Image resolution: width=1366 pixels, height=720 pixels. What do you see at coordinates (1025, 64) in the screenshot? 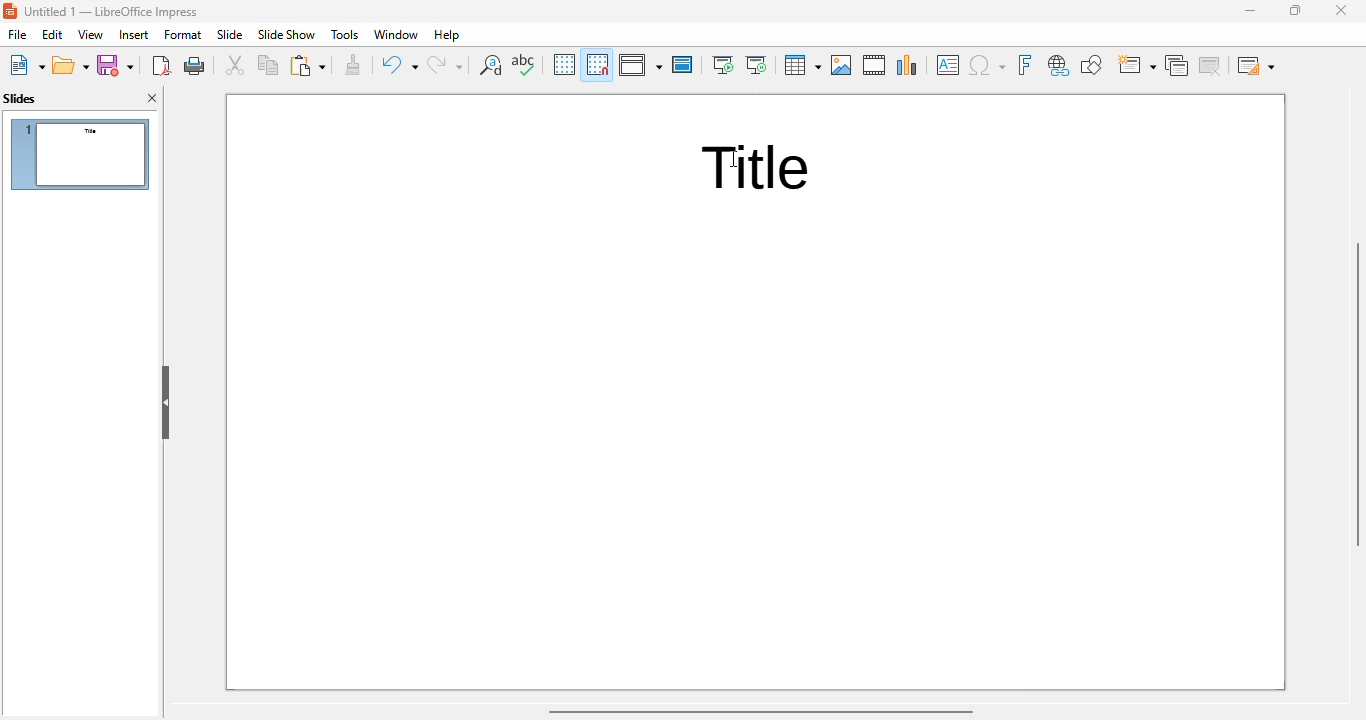
I see `insert fontwork text` at bounding box center [1025, 64].